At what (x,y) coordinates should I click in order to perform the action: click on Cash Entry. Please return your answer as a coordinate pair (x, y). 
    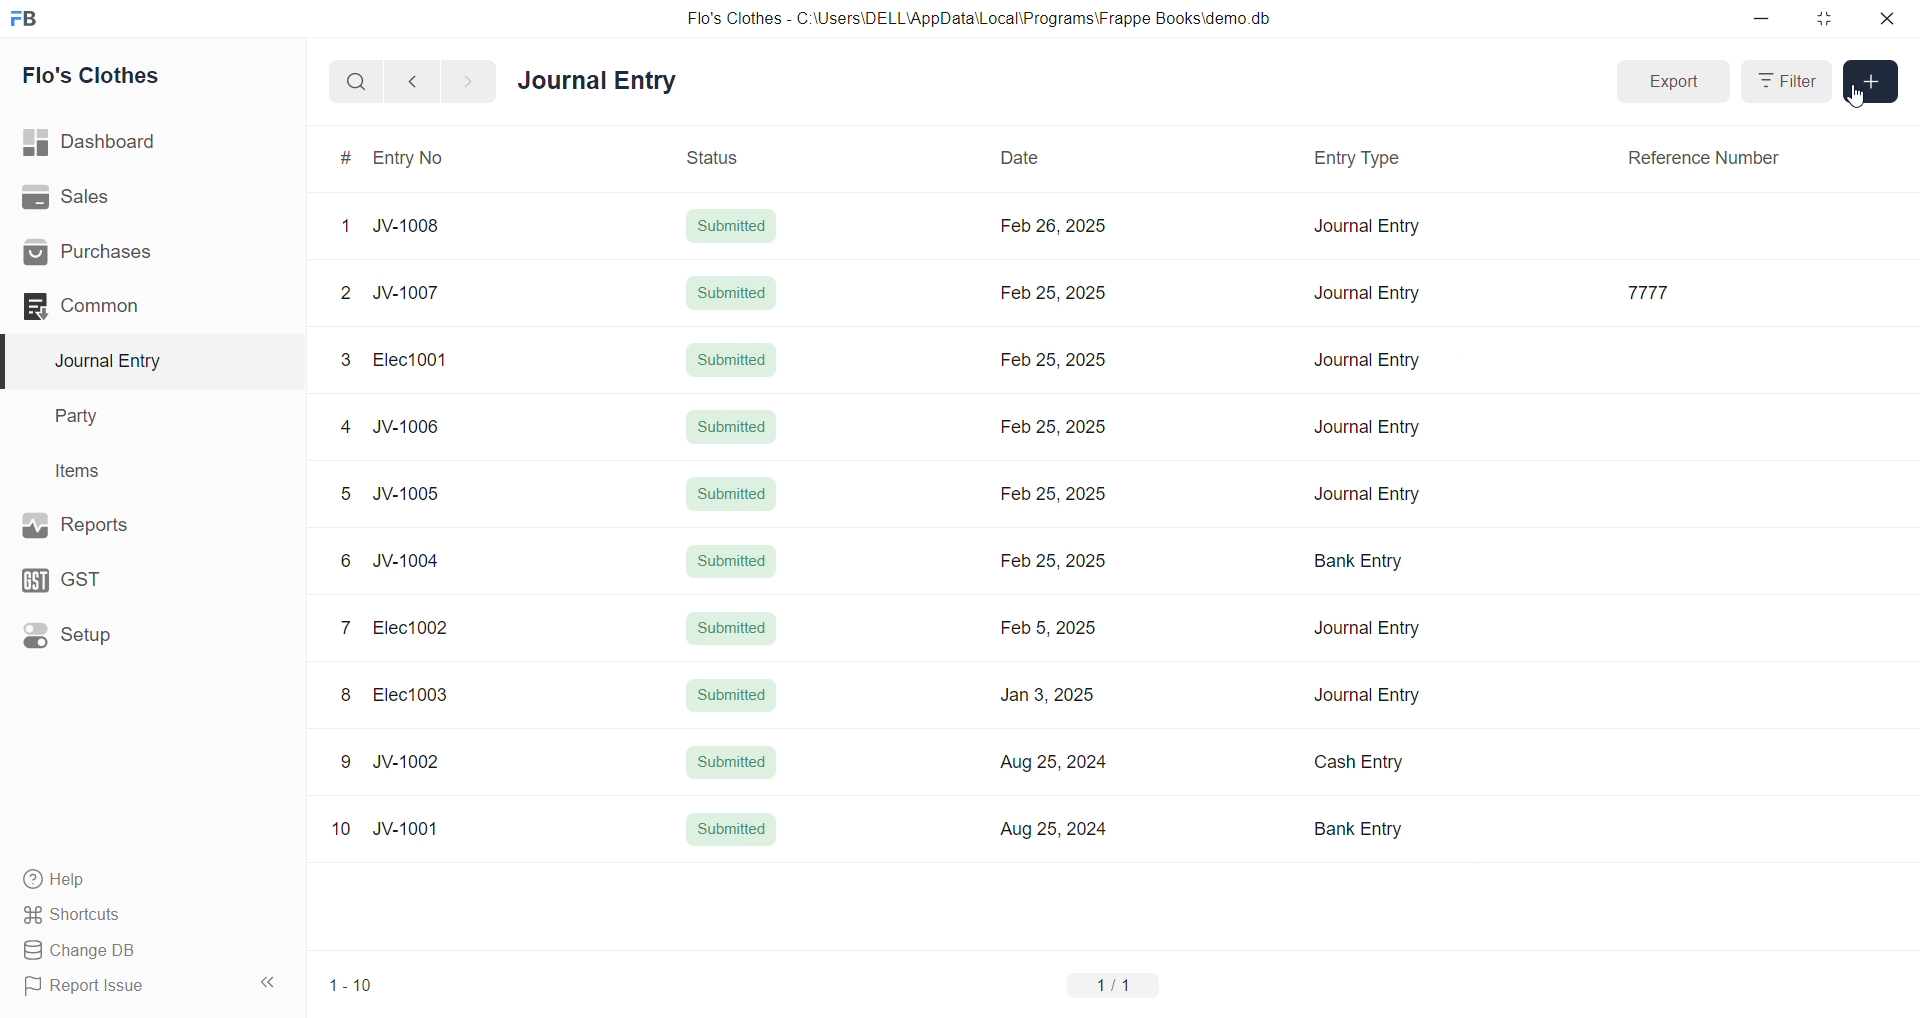
    Looking at the image, I should click on (1355, 761).